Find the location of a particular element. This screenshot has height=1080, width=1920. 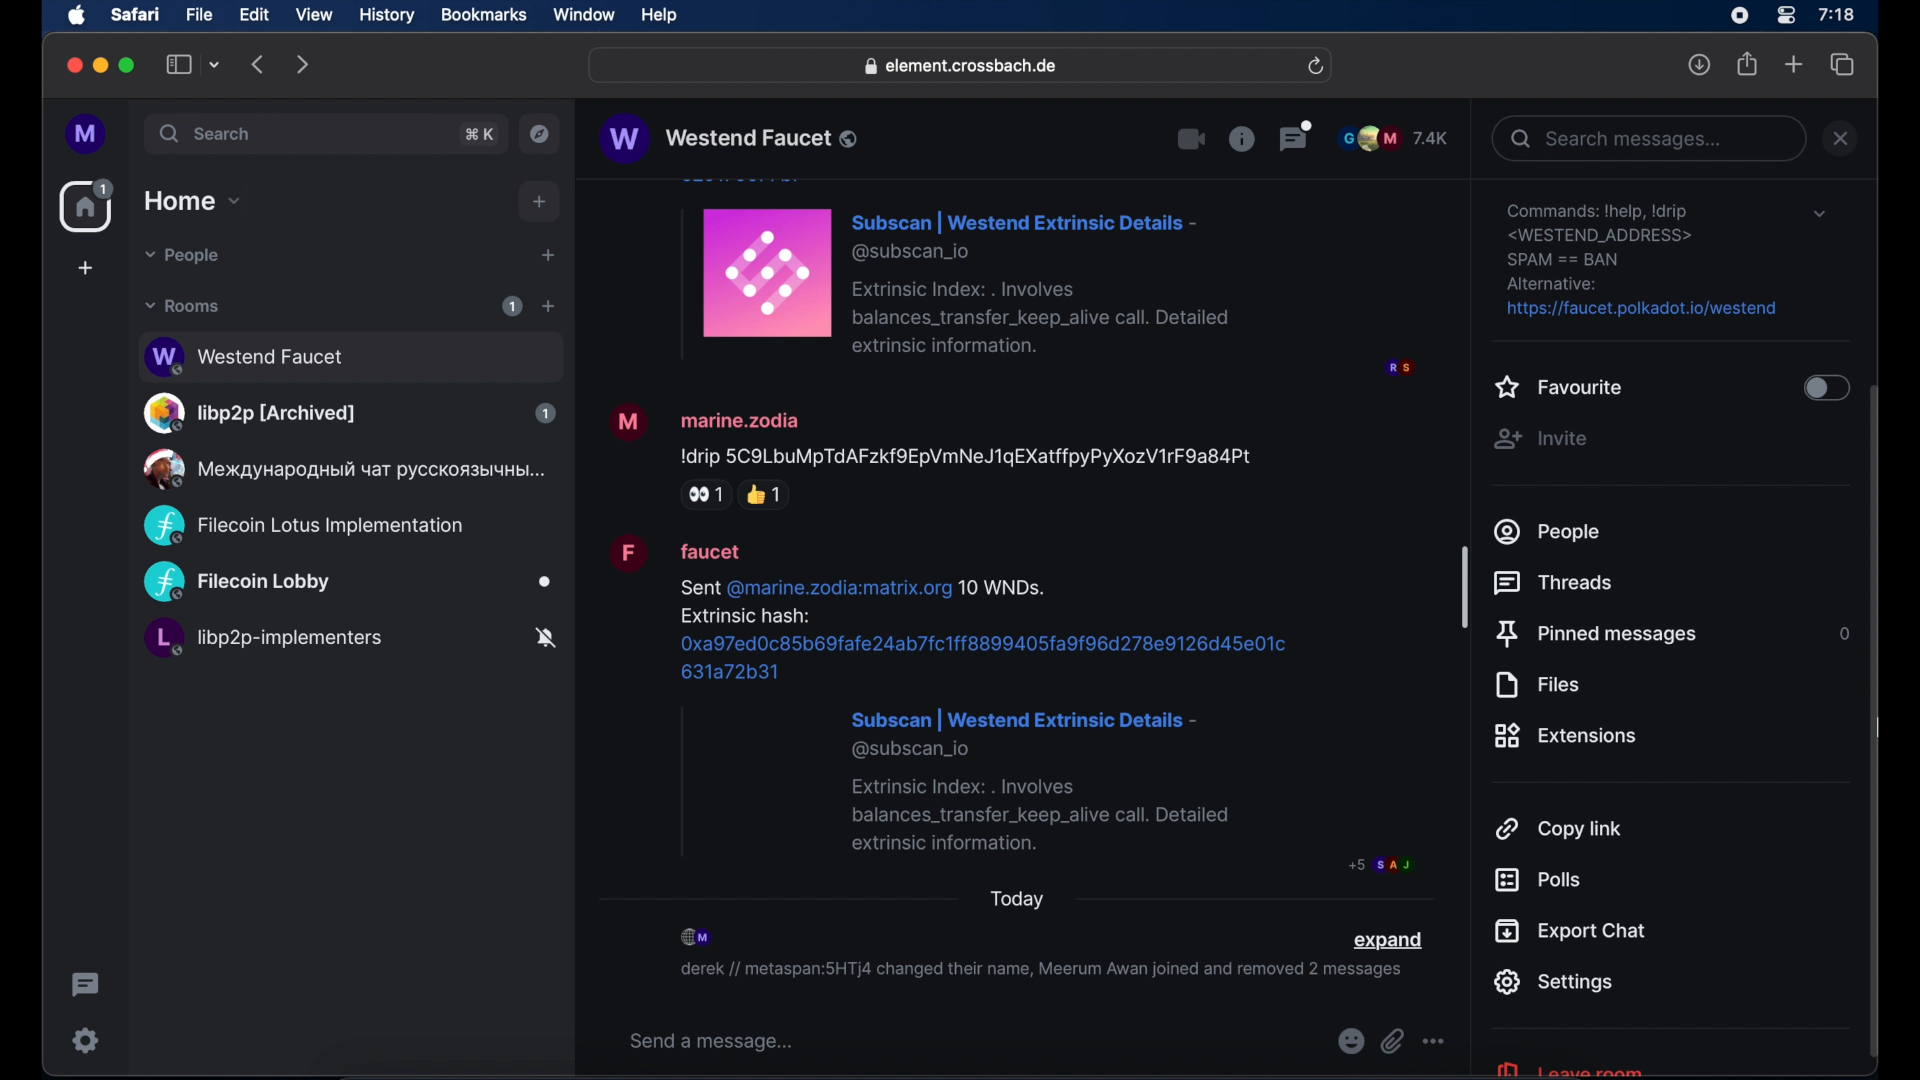

settings is located at coordinates (87, 1040).